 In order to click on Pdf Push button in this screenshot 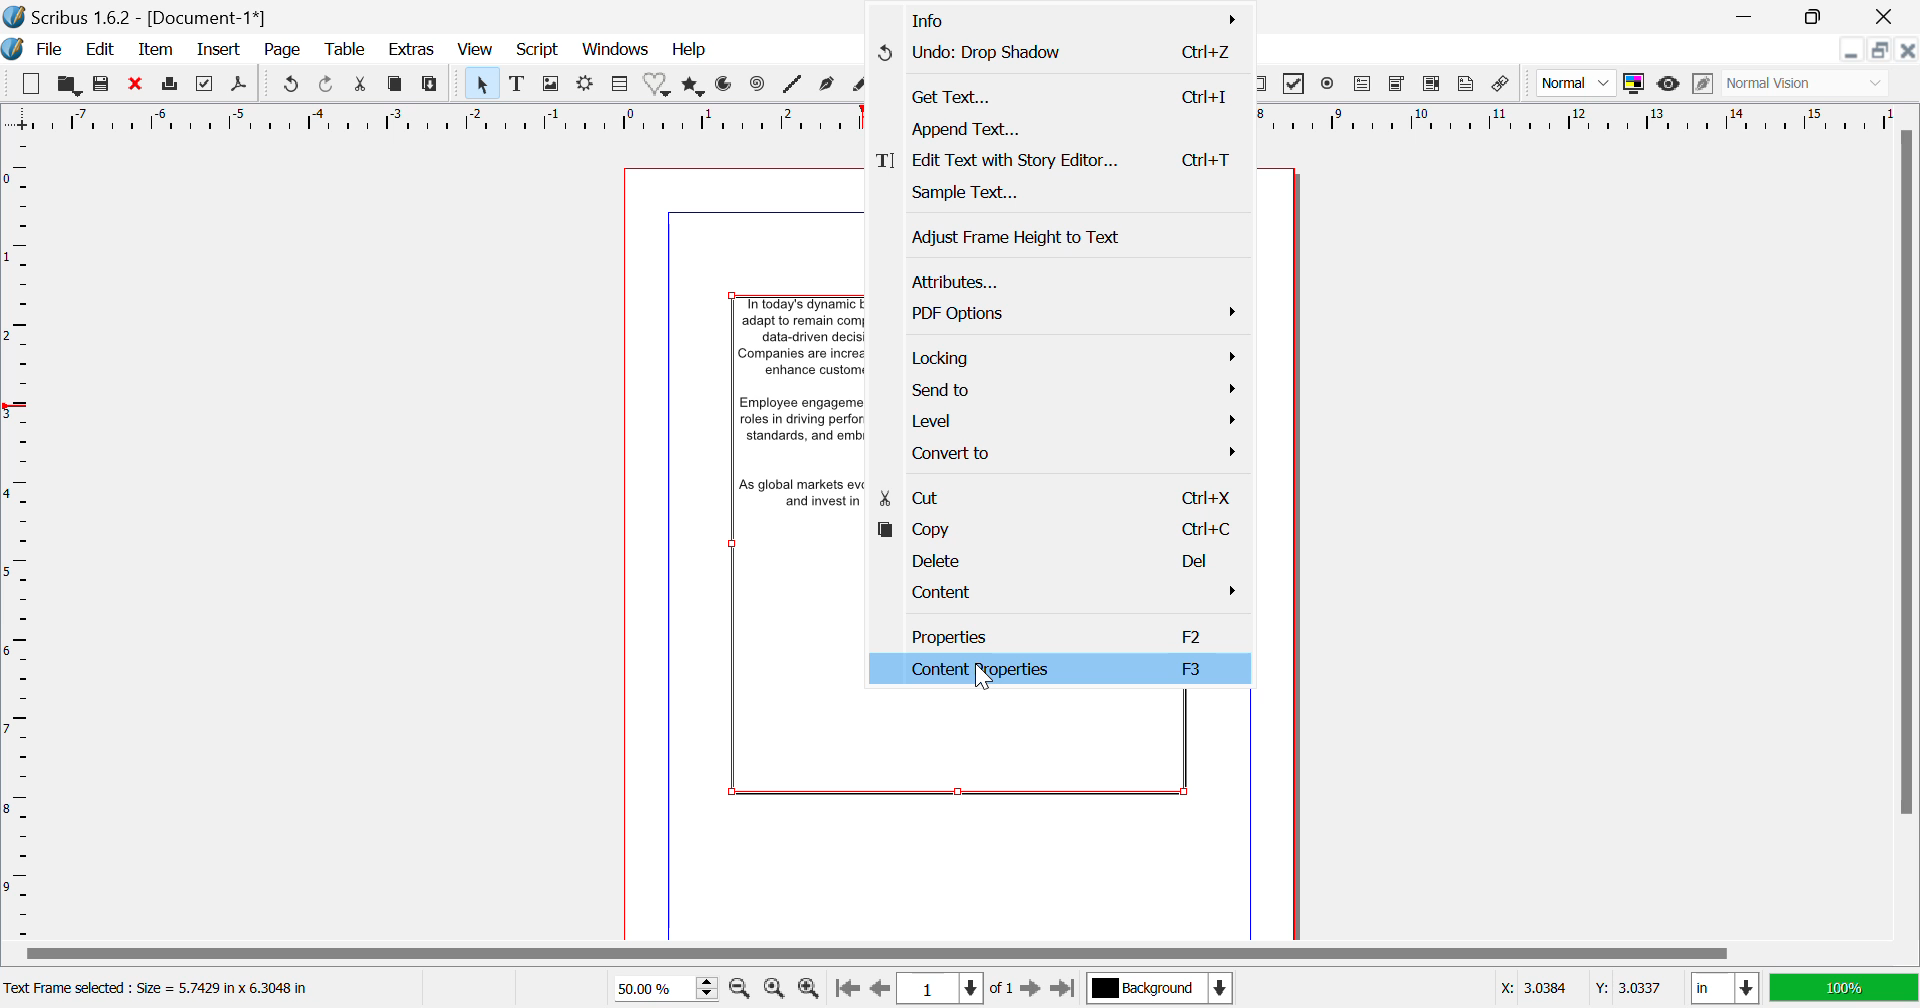, I will do `click(1265, 82)`.